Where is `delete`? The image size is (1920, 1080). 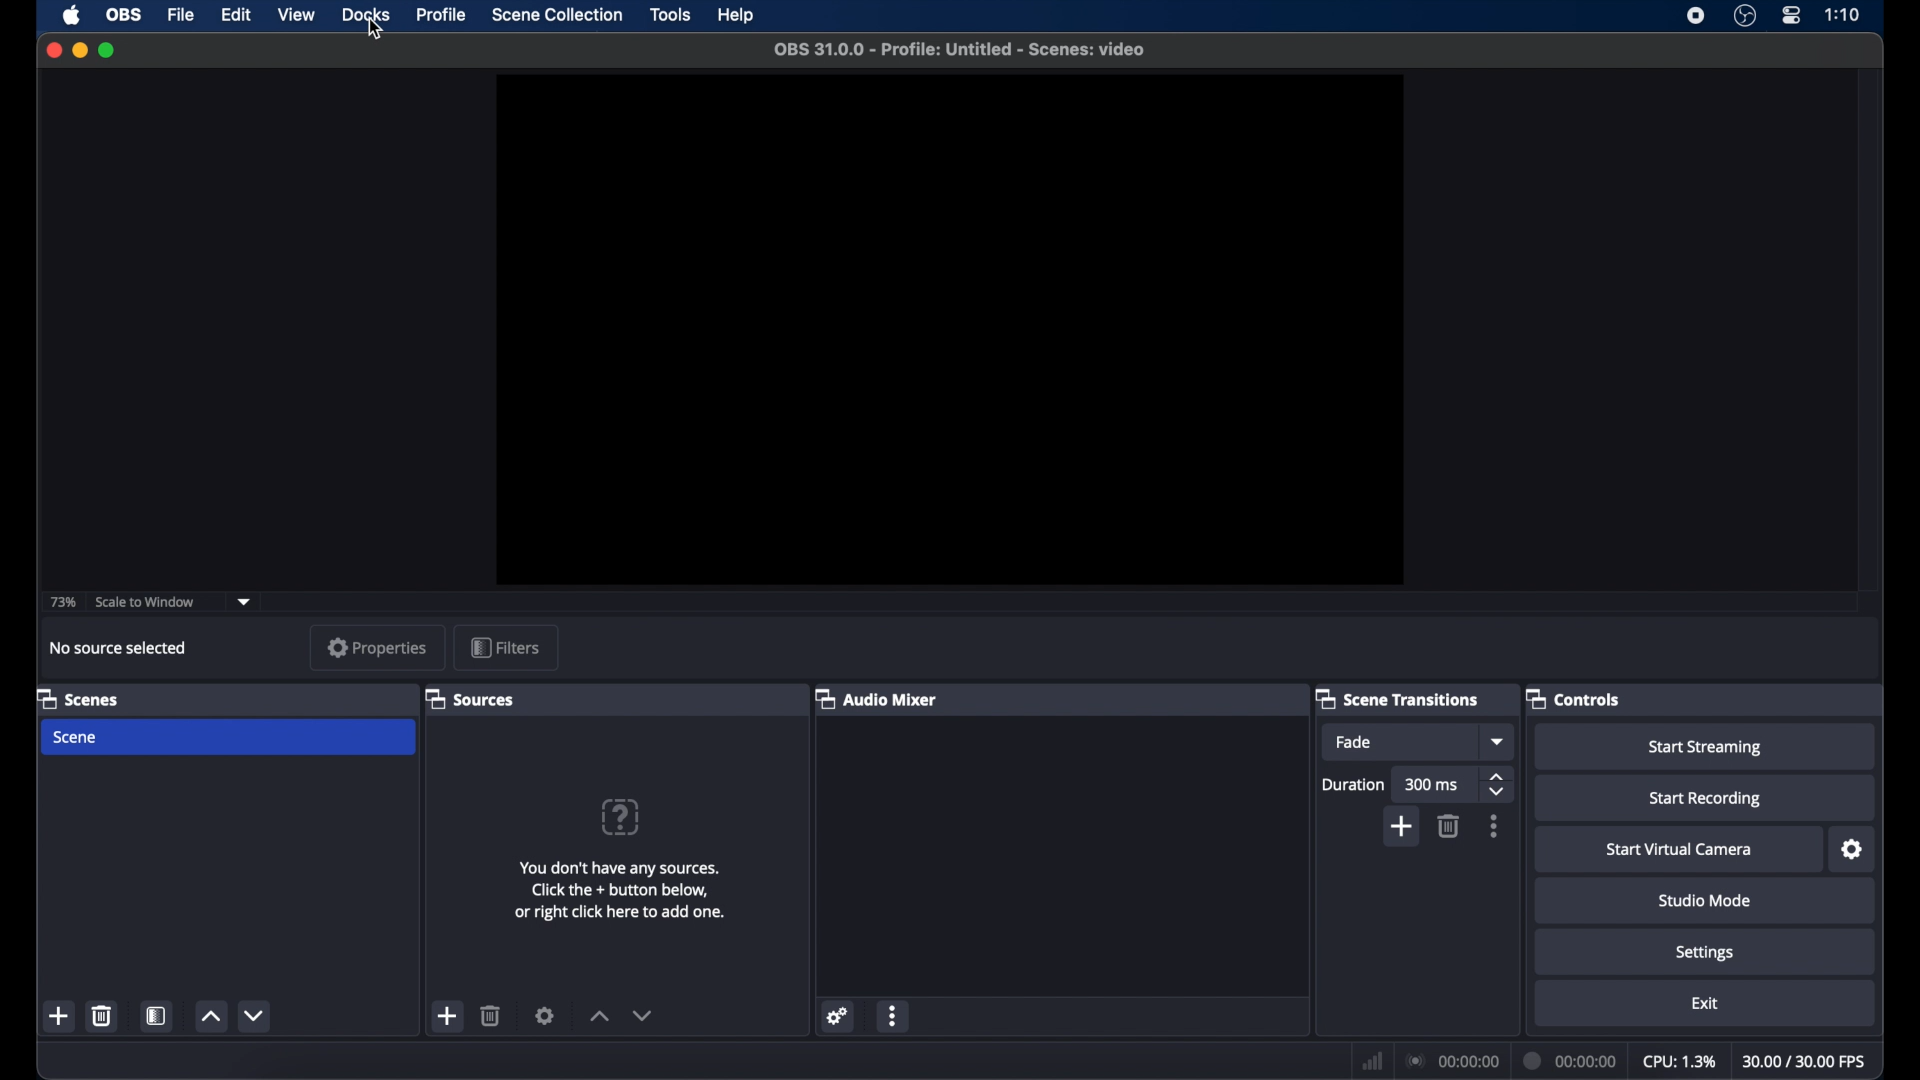
delete is located at coordinates (491, 1015).